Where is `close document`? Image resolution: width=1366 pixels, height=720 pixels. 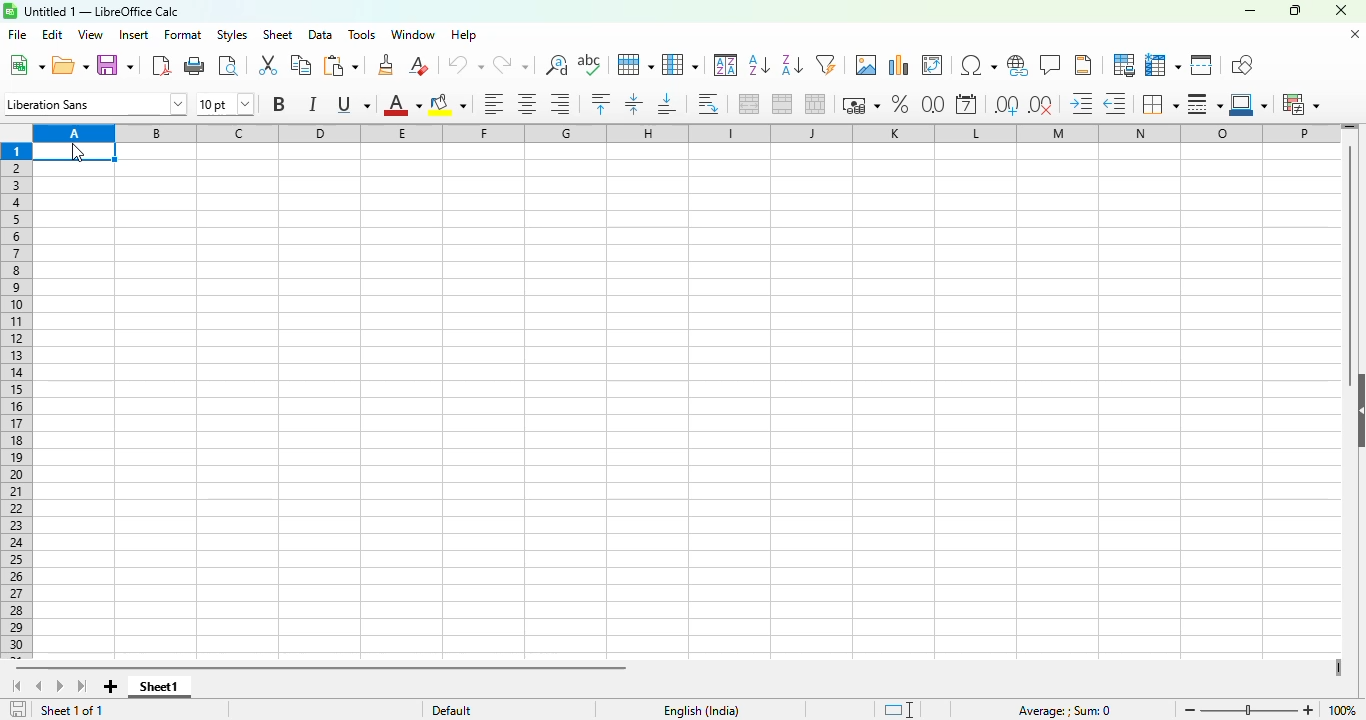
close document is located at coordinates (1355, 34).